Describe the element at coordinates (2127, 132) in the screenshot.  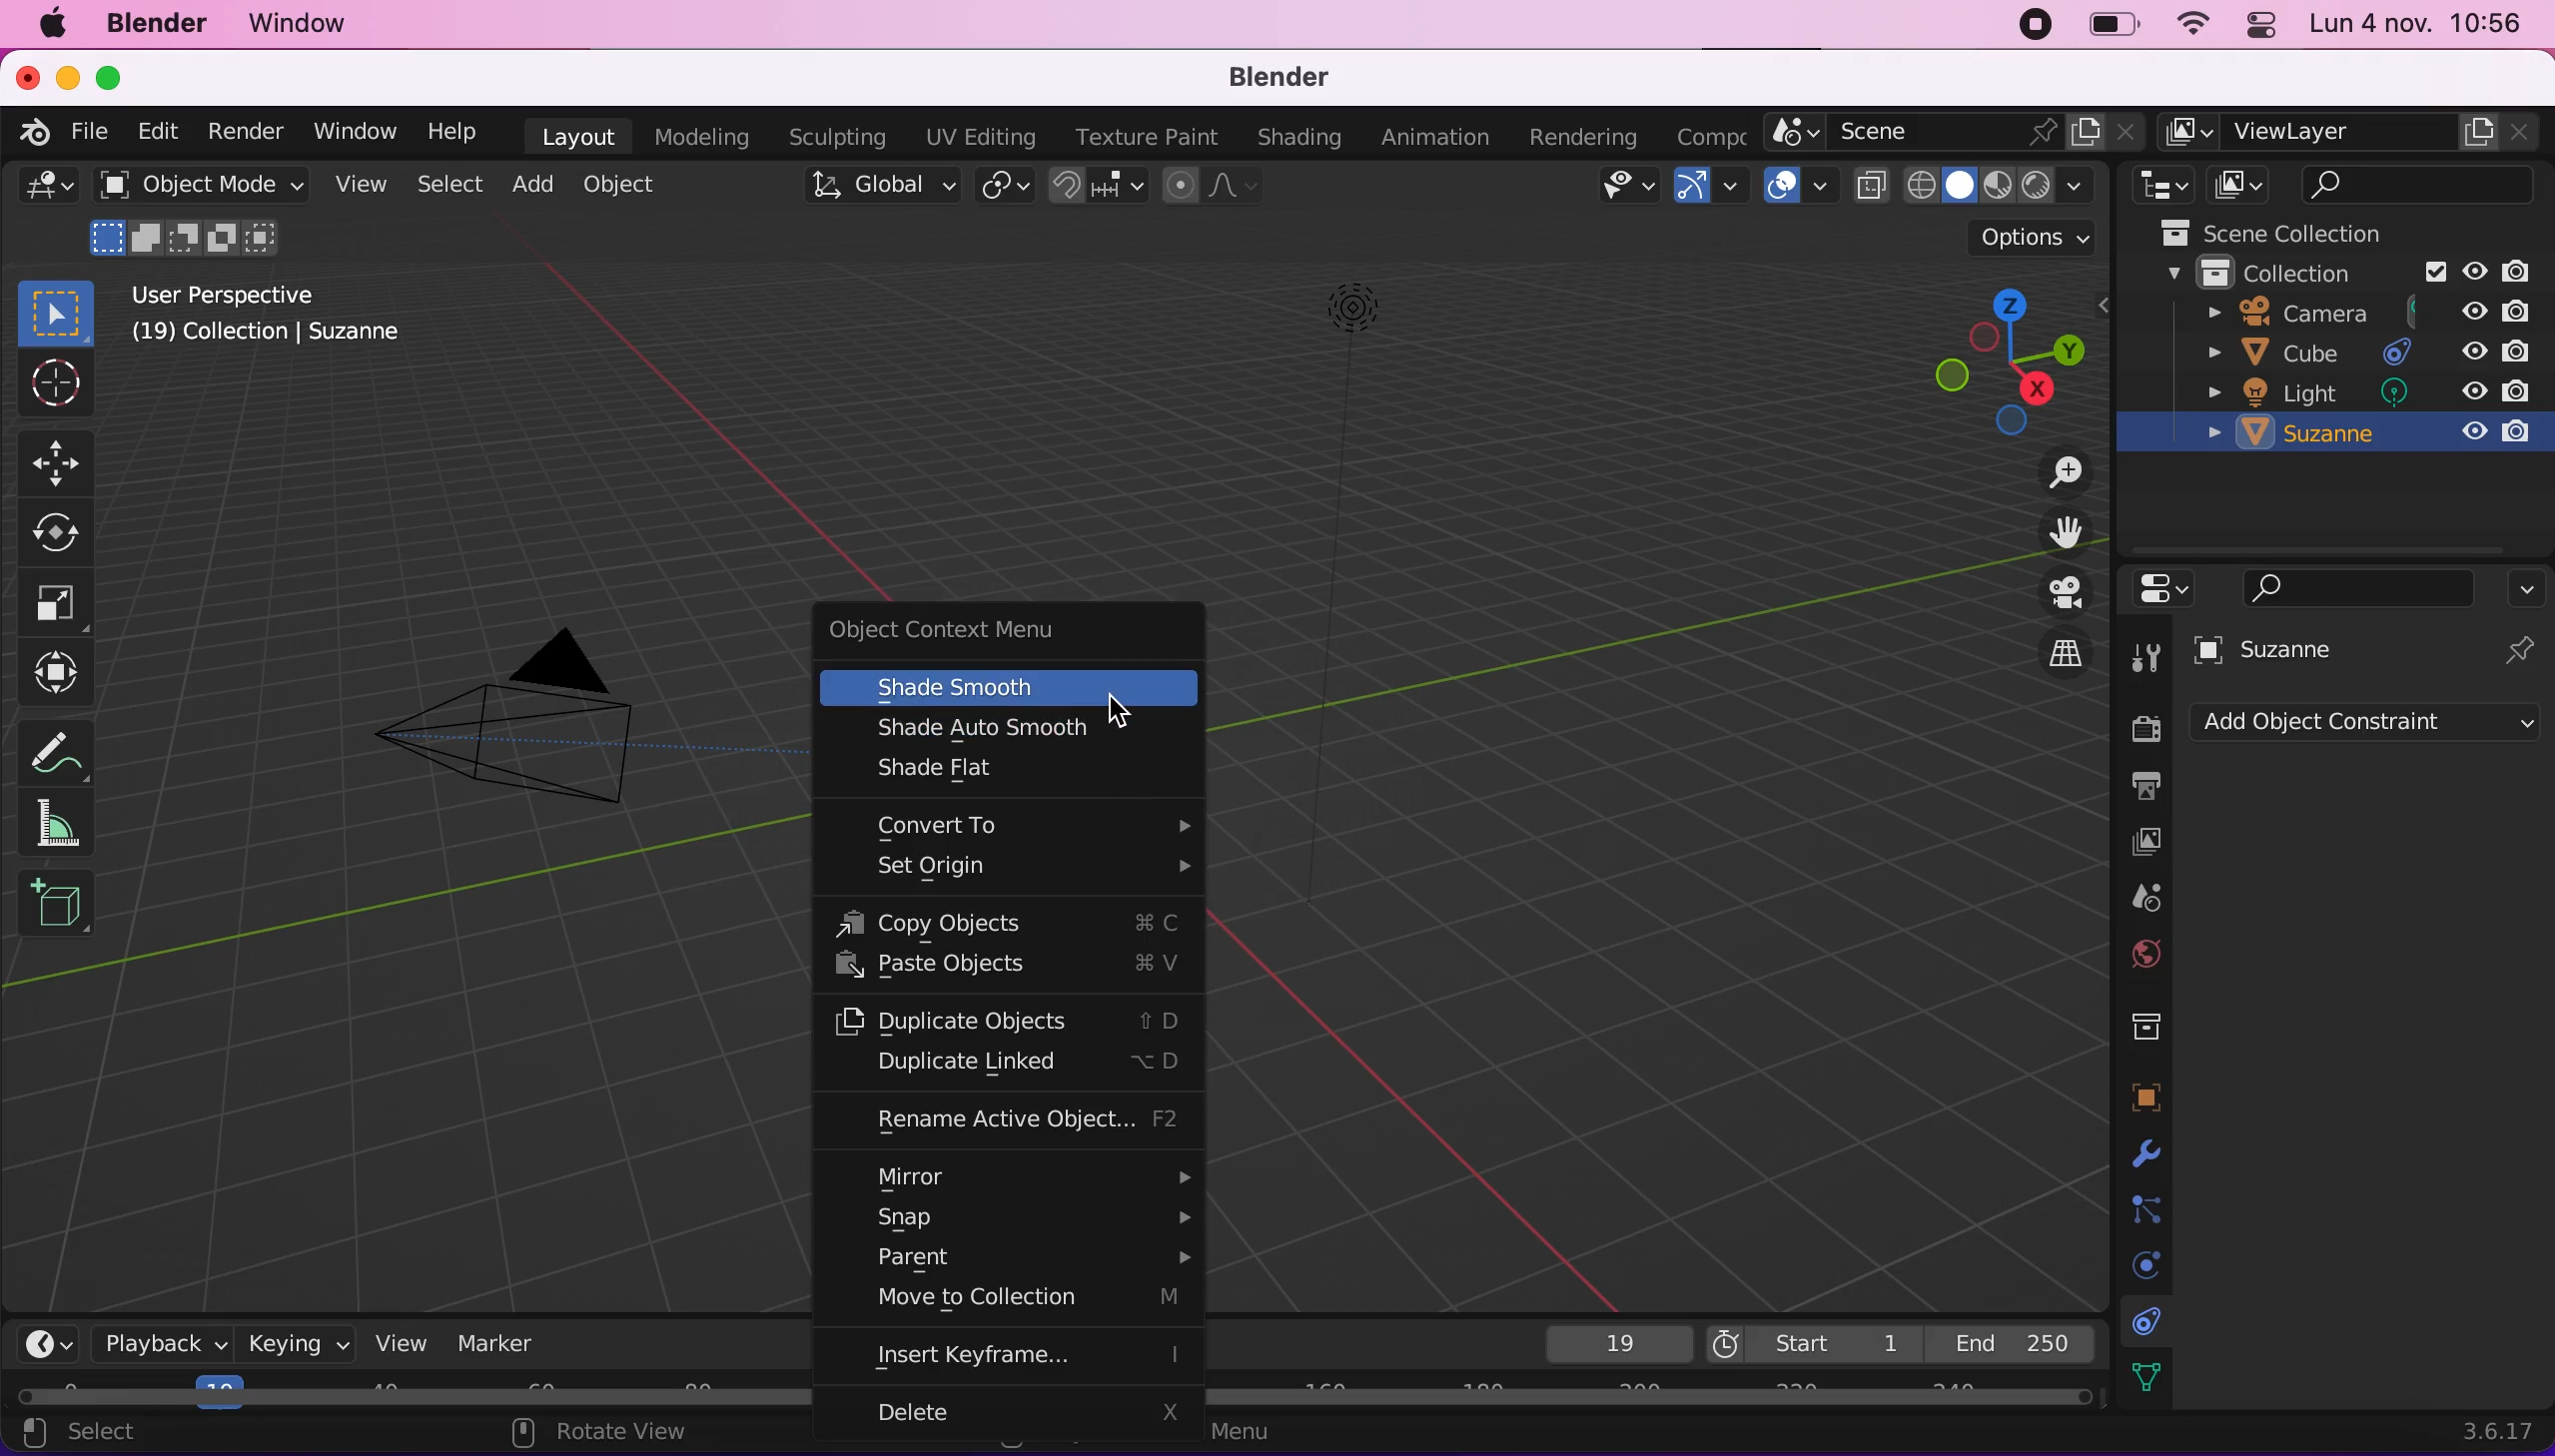
I see `close` at that location.